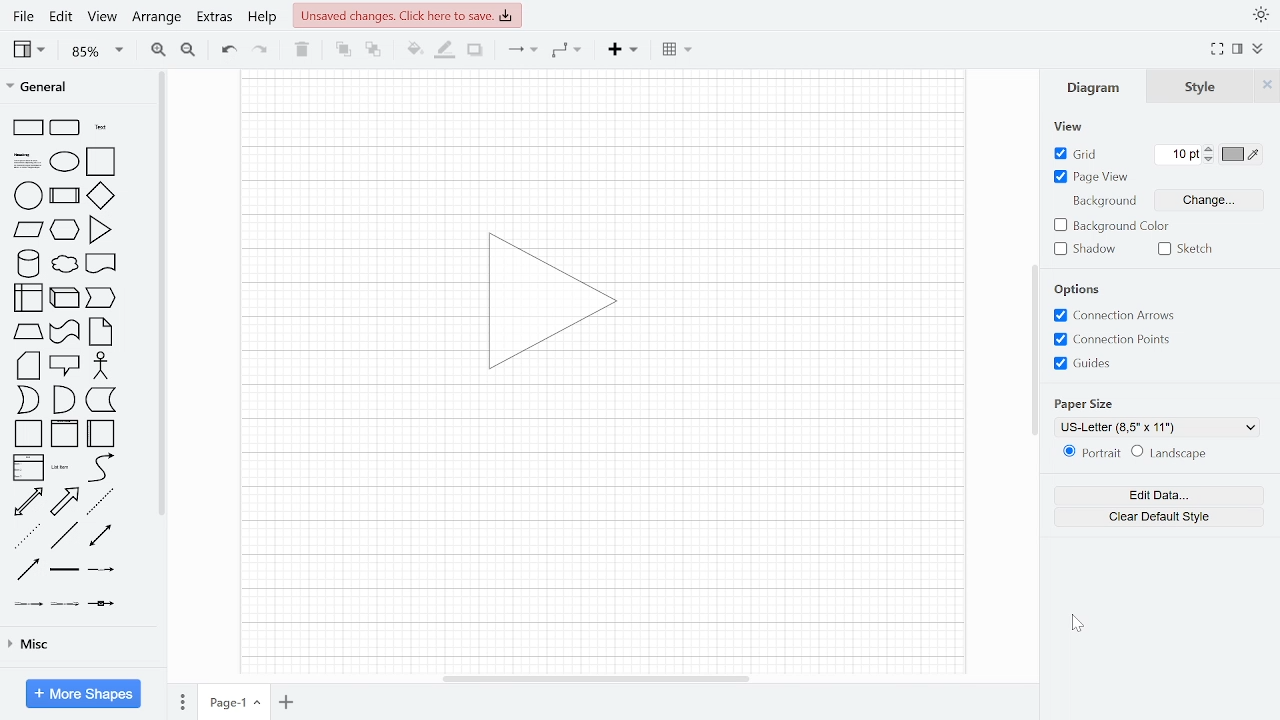 The width and height of the screenshot is (1280, 720). I want to click on Container, so click(64, 434).